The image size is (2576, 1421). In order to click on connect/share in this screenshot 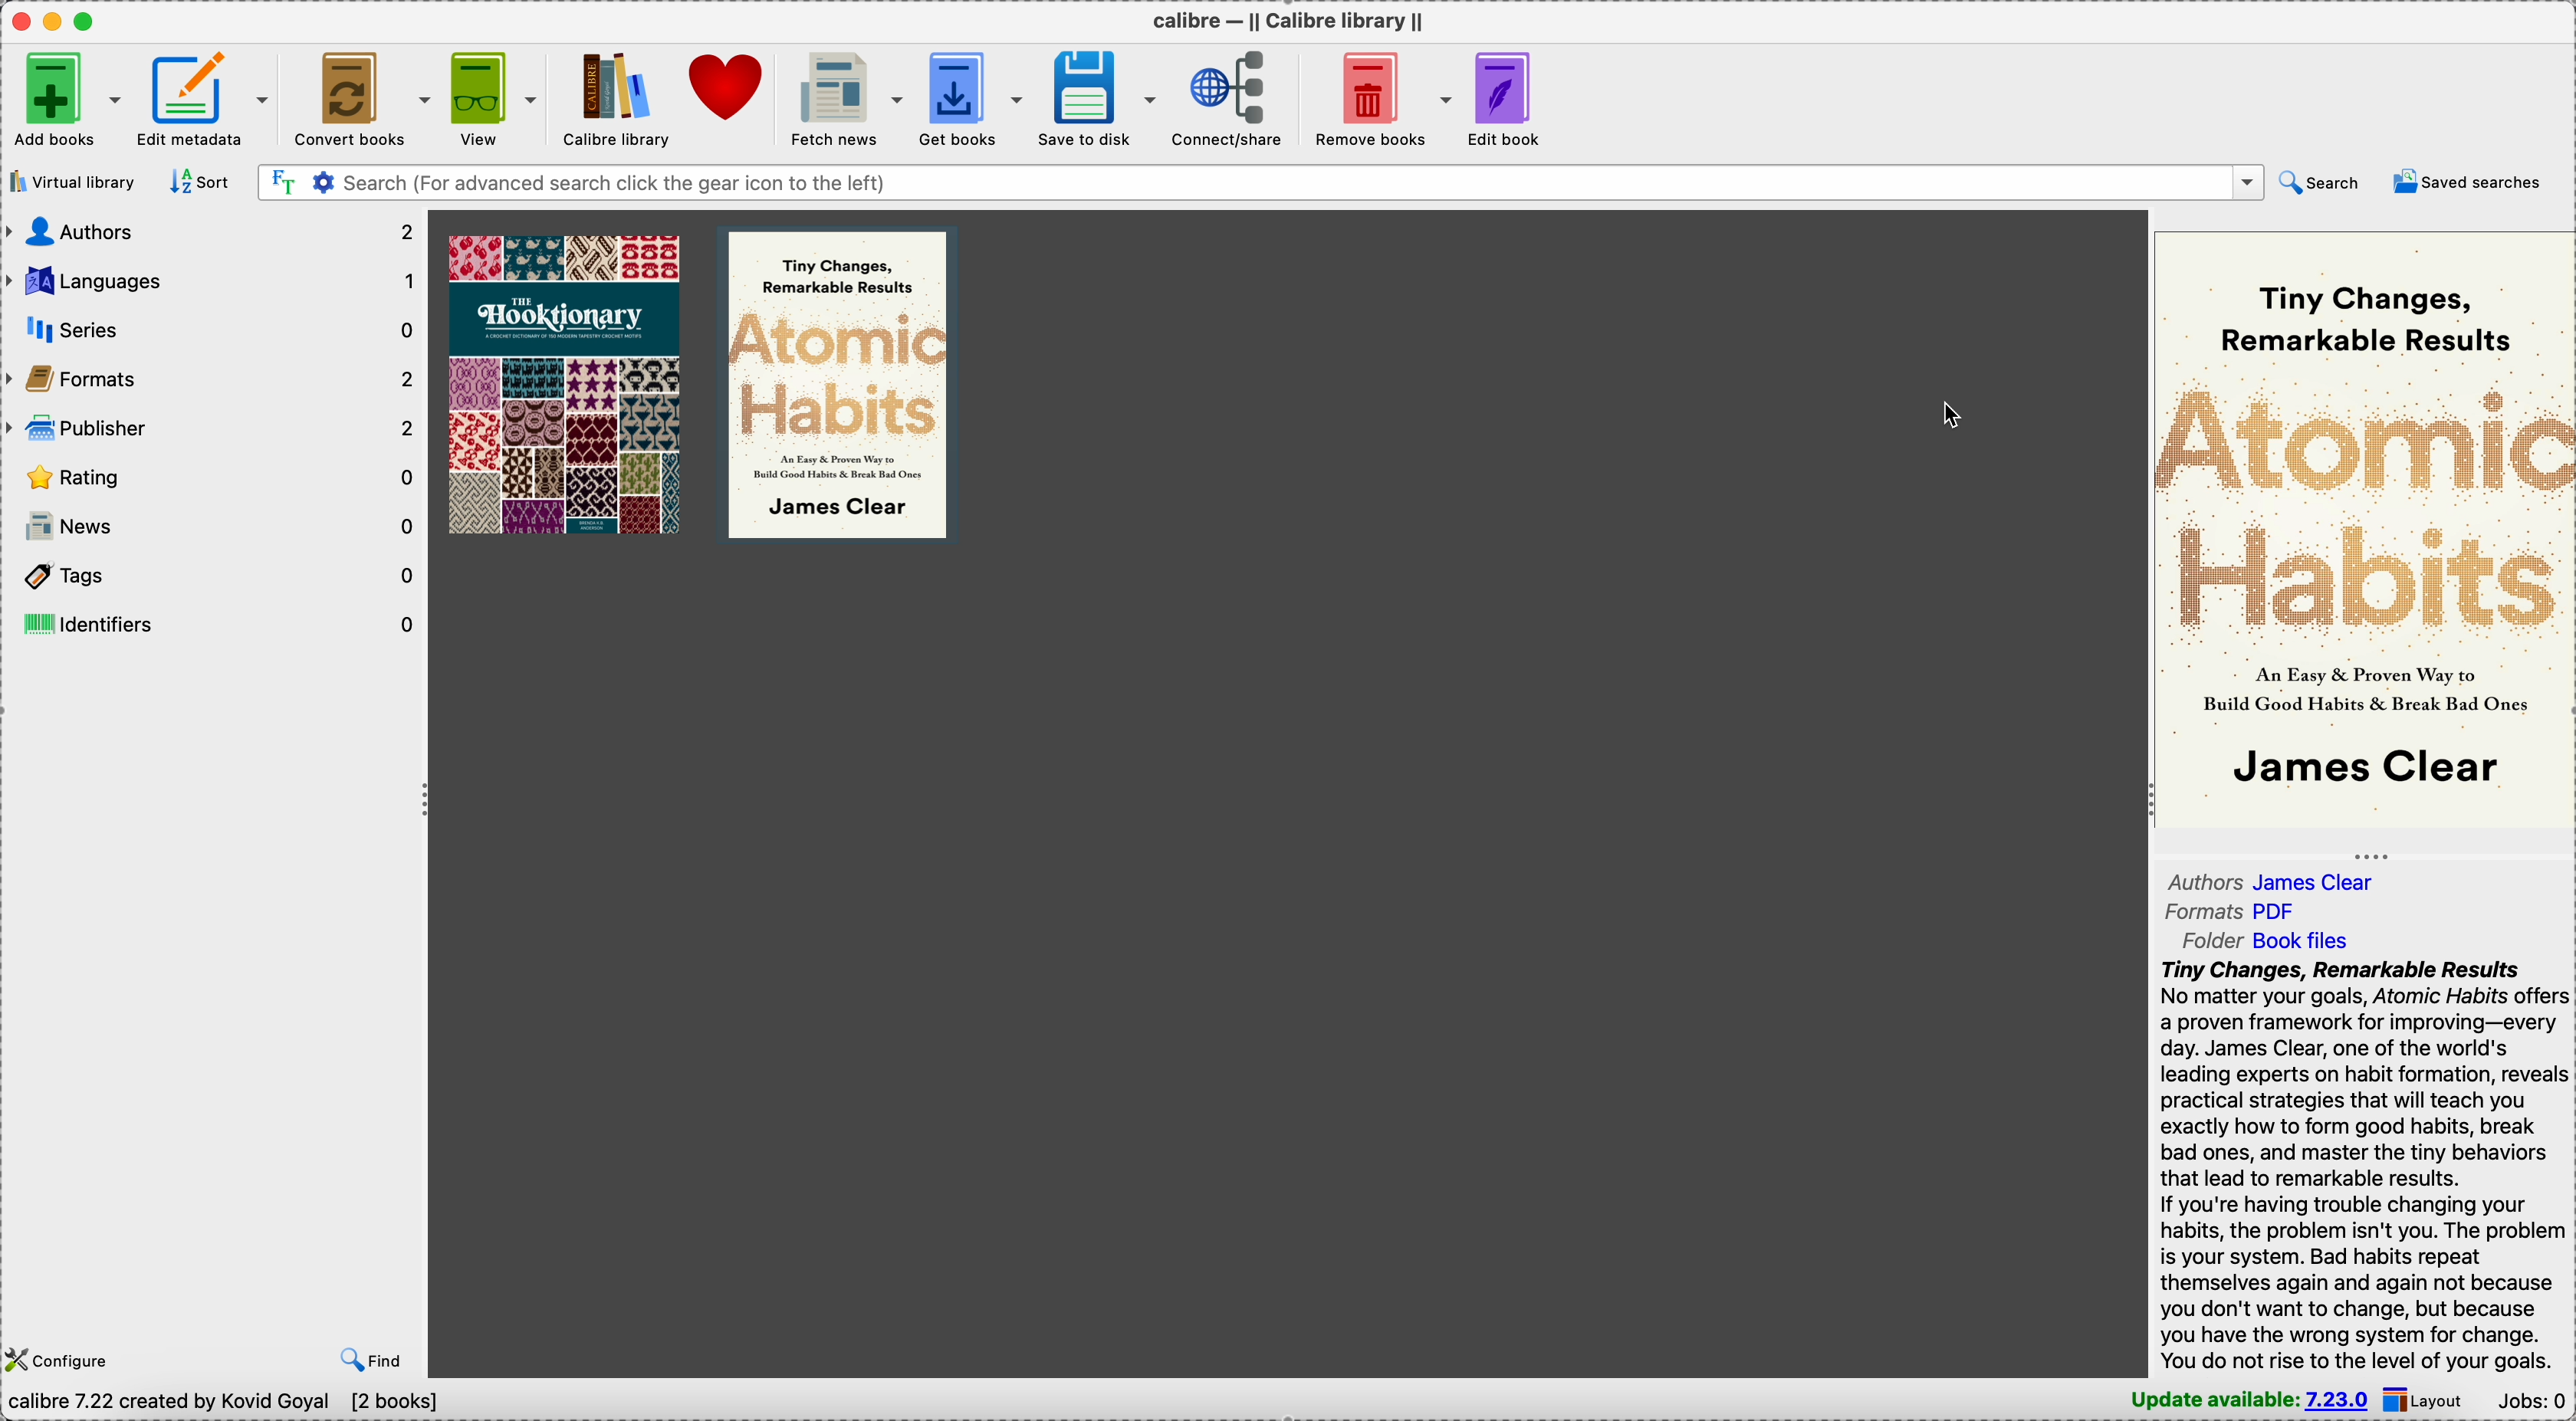, I will do `click(1232, 97)`.